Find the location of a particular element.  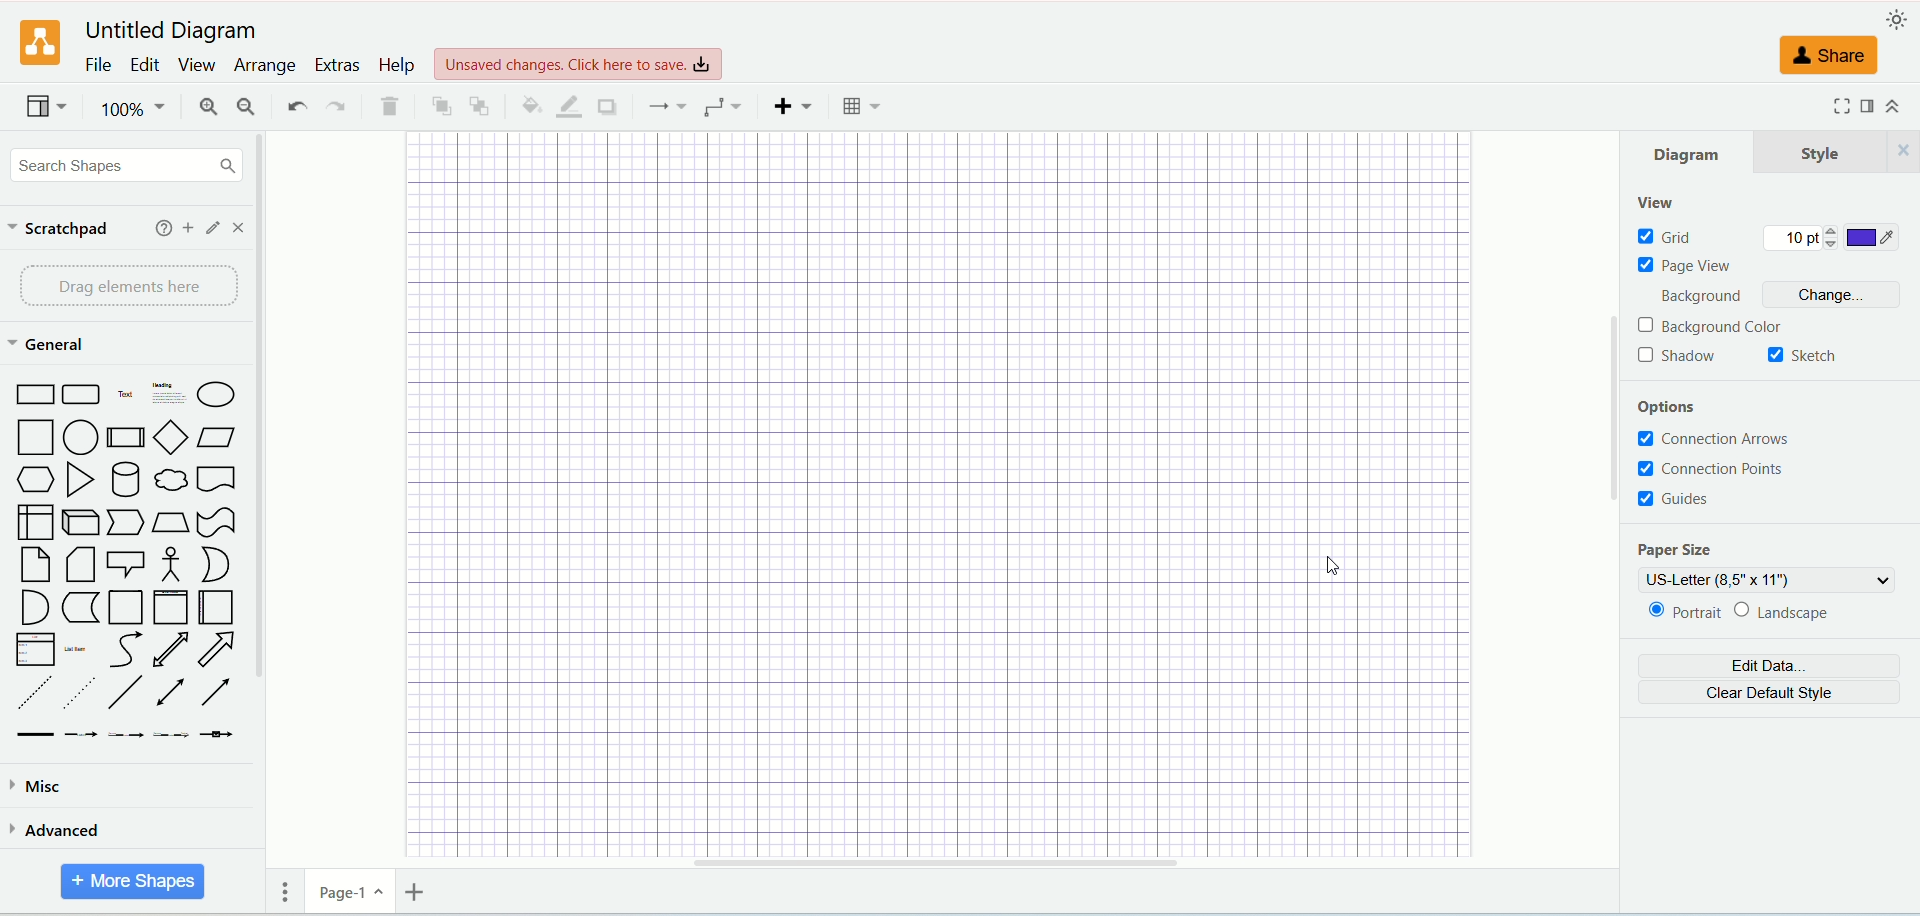

scratchpad is located at coordinates (61, 231).